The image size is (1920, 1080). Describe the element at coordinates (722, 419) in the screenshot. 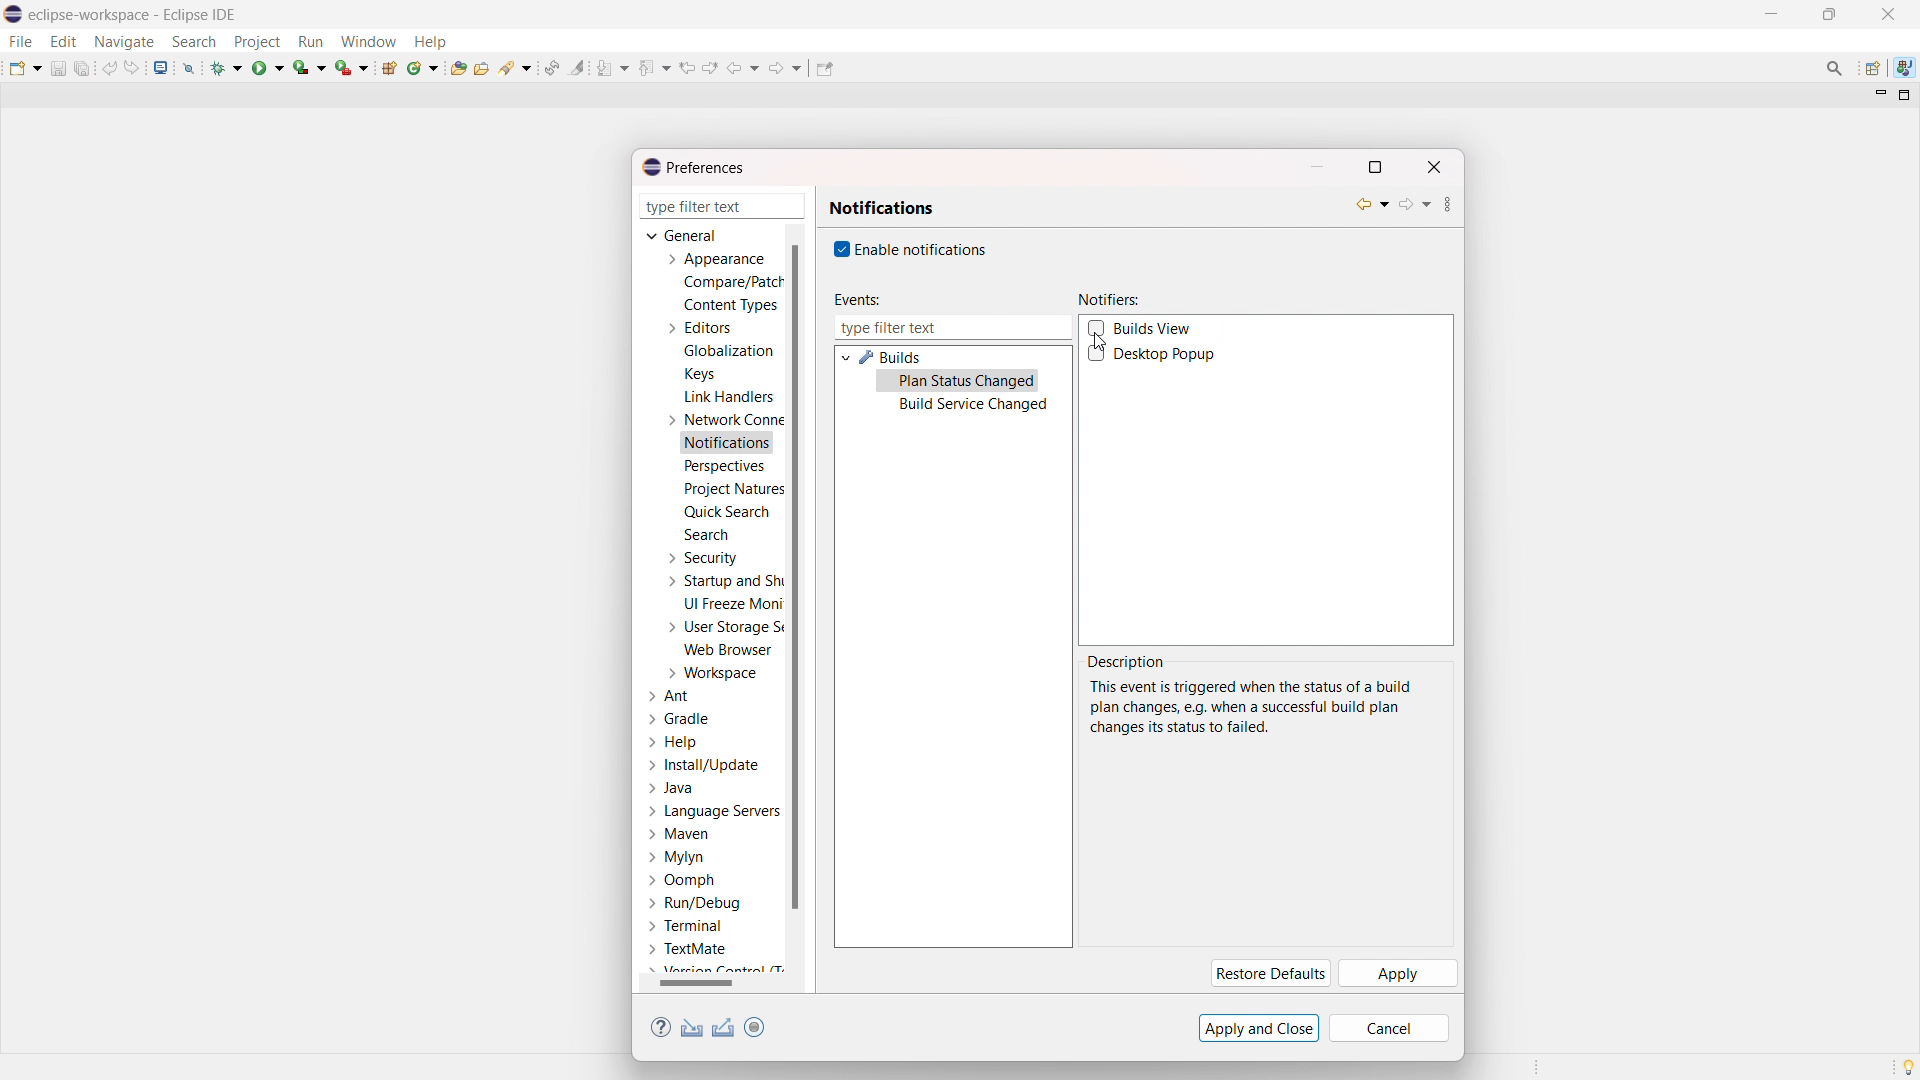

I see `network connections` at that location.